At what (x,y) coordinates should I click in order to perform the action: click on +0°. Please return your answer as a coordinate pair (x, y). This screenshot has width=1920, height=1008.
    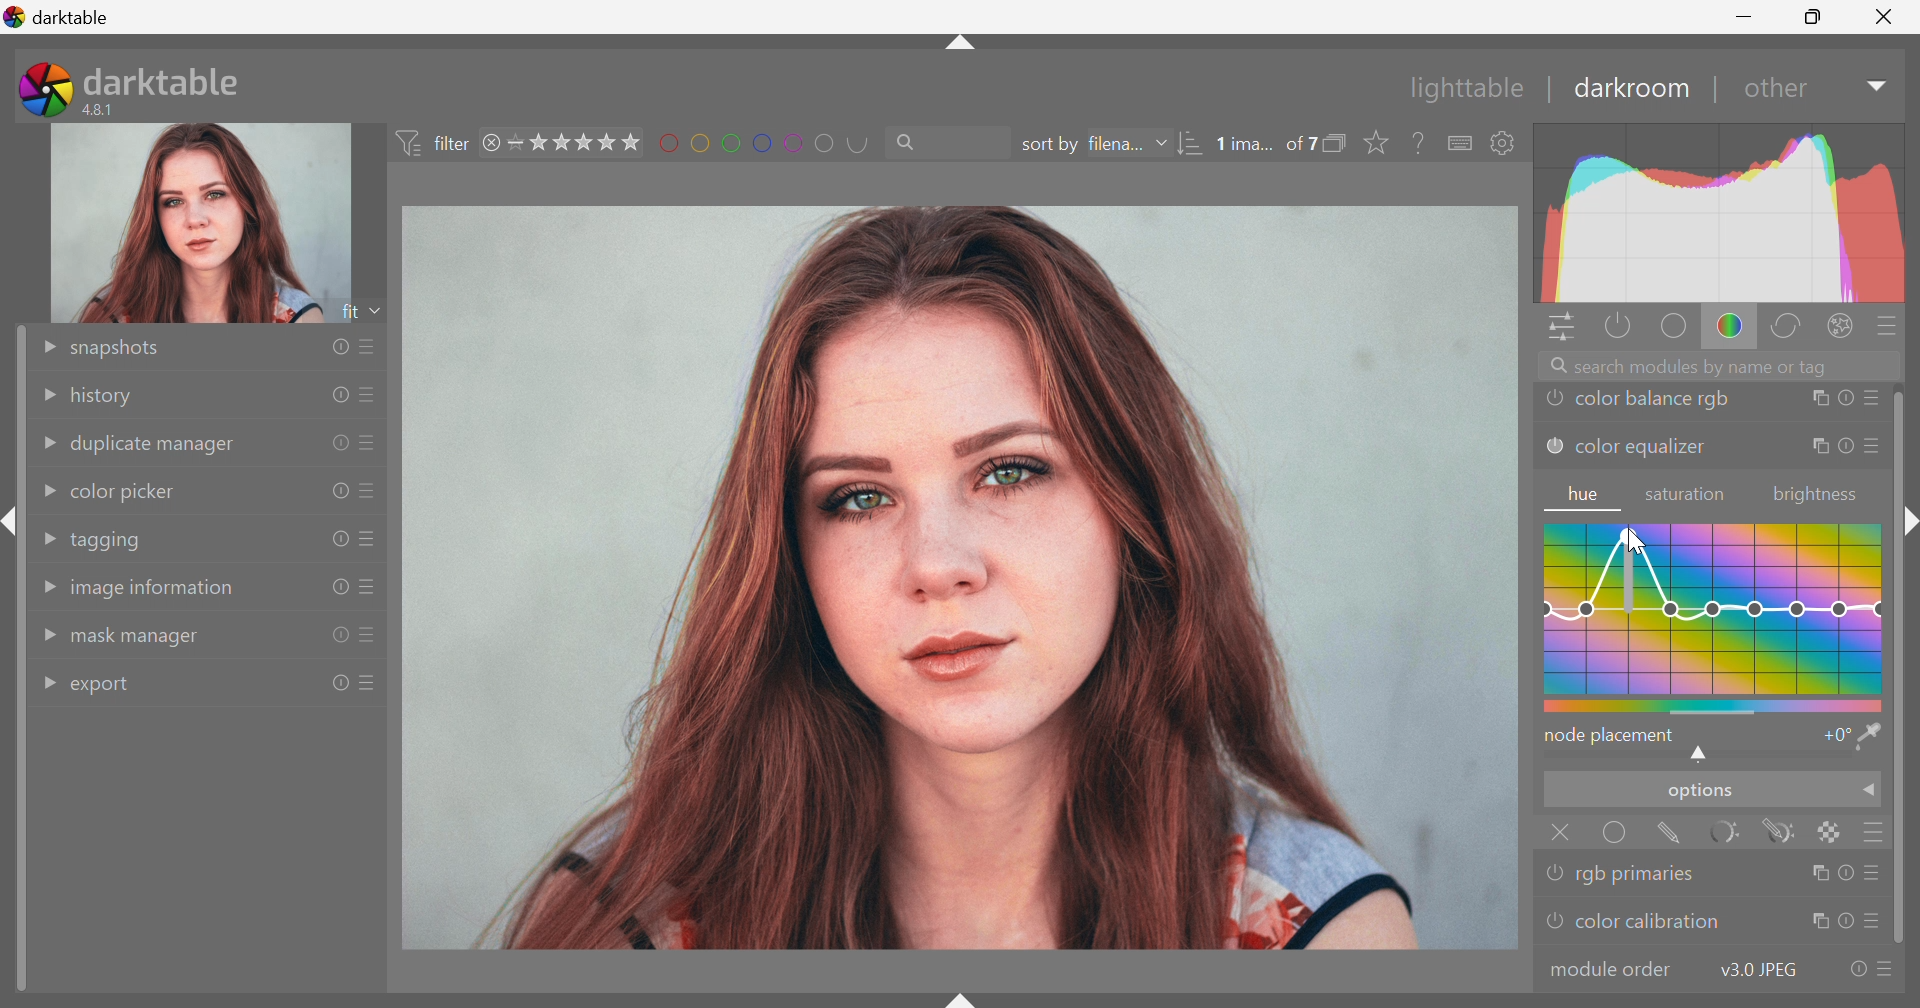
    Looking at the image, I should click on (1832, 737).